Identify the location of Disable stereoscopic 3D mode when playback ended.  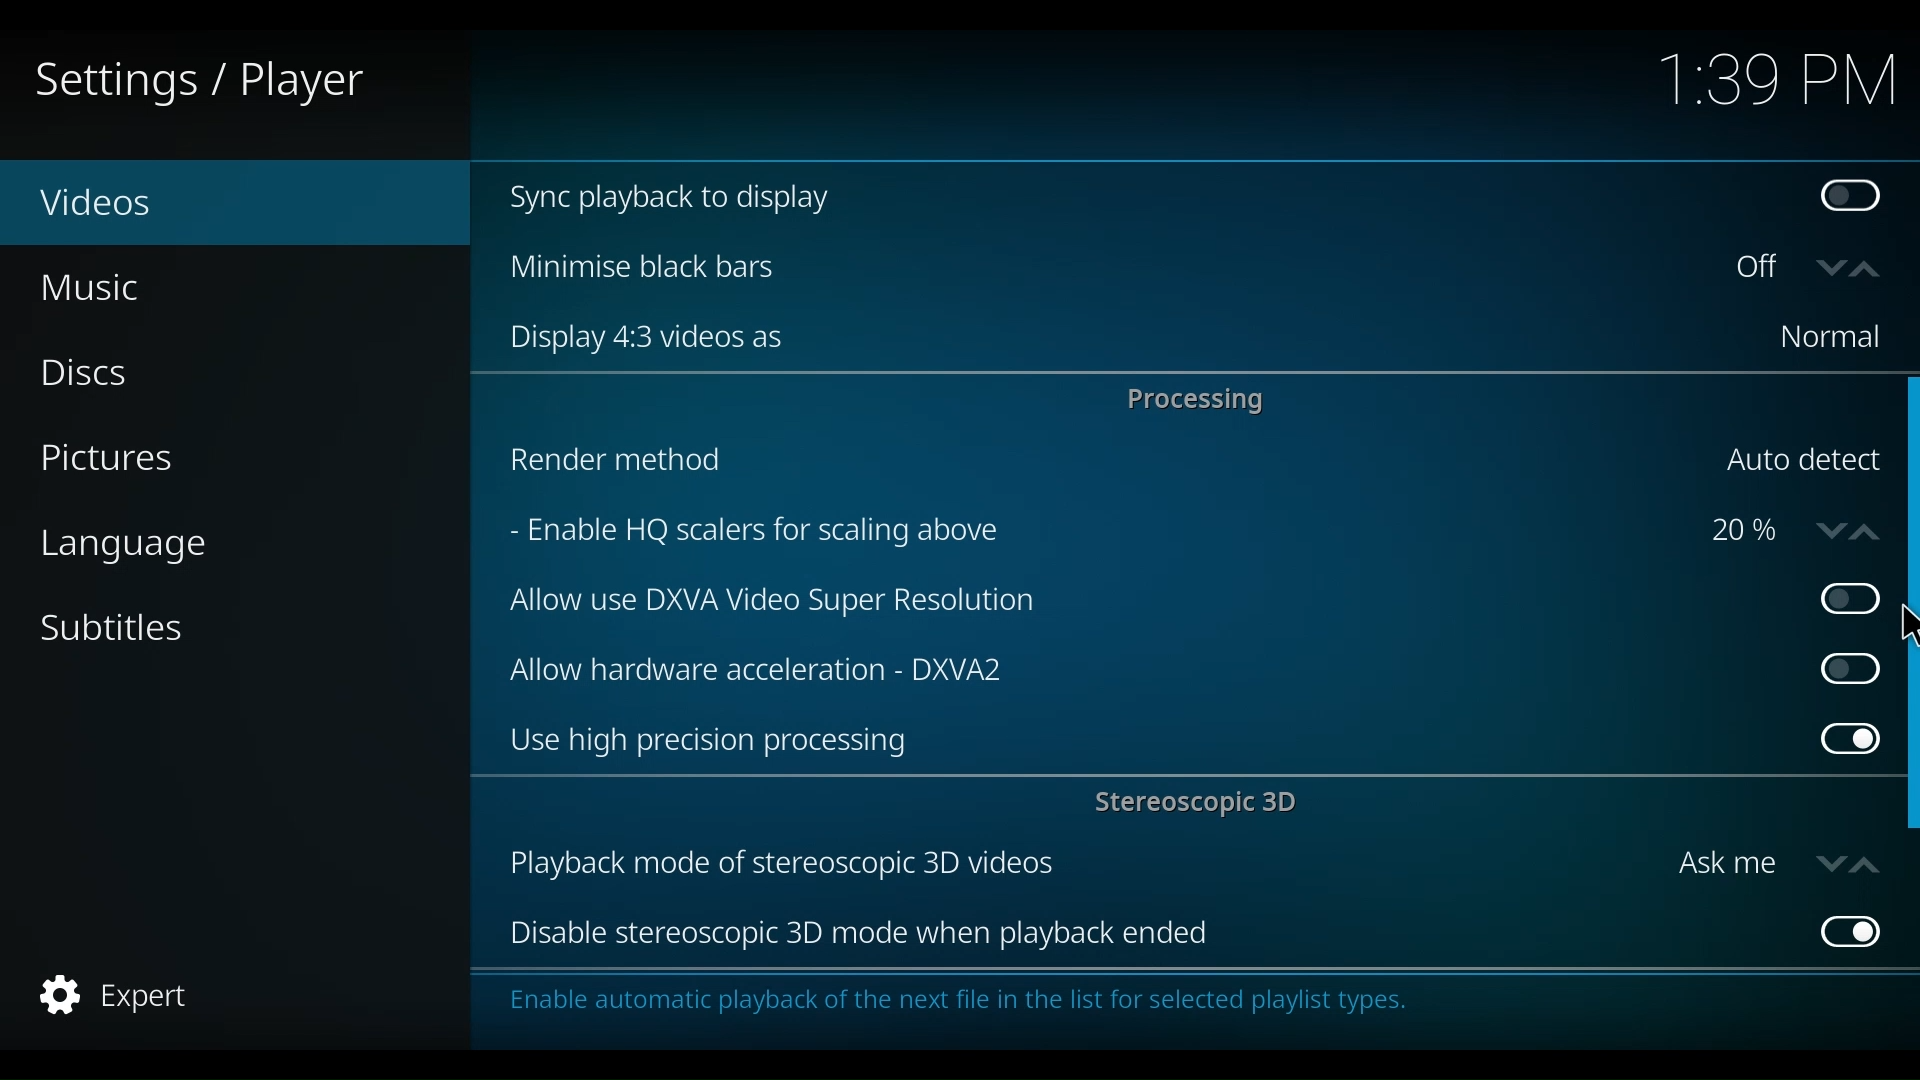
(1148, 935).